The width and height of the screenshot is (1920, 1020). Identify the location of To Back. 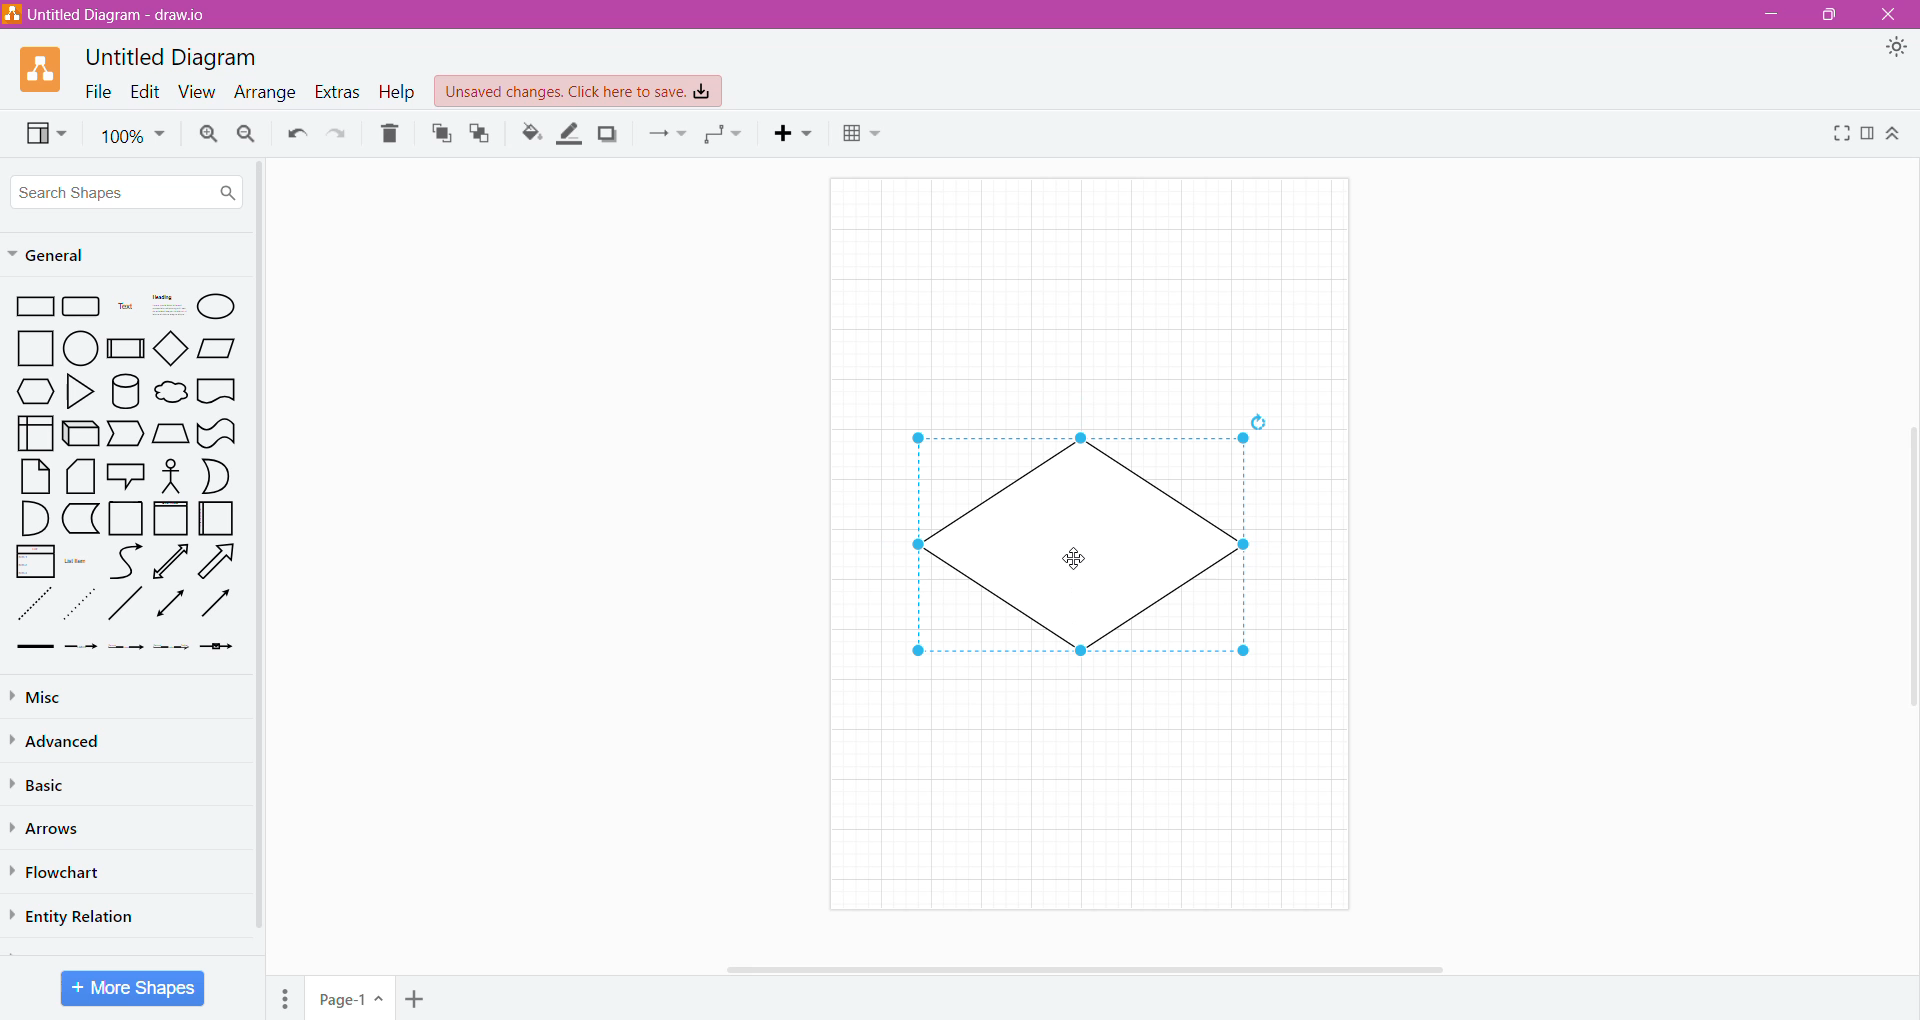
(481, 133).